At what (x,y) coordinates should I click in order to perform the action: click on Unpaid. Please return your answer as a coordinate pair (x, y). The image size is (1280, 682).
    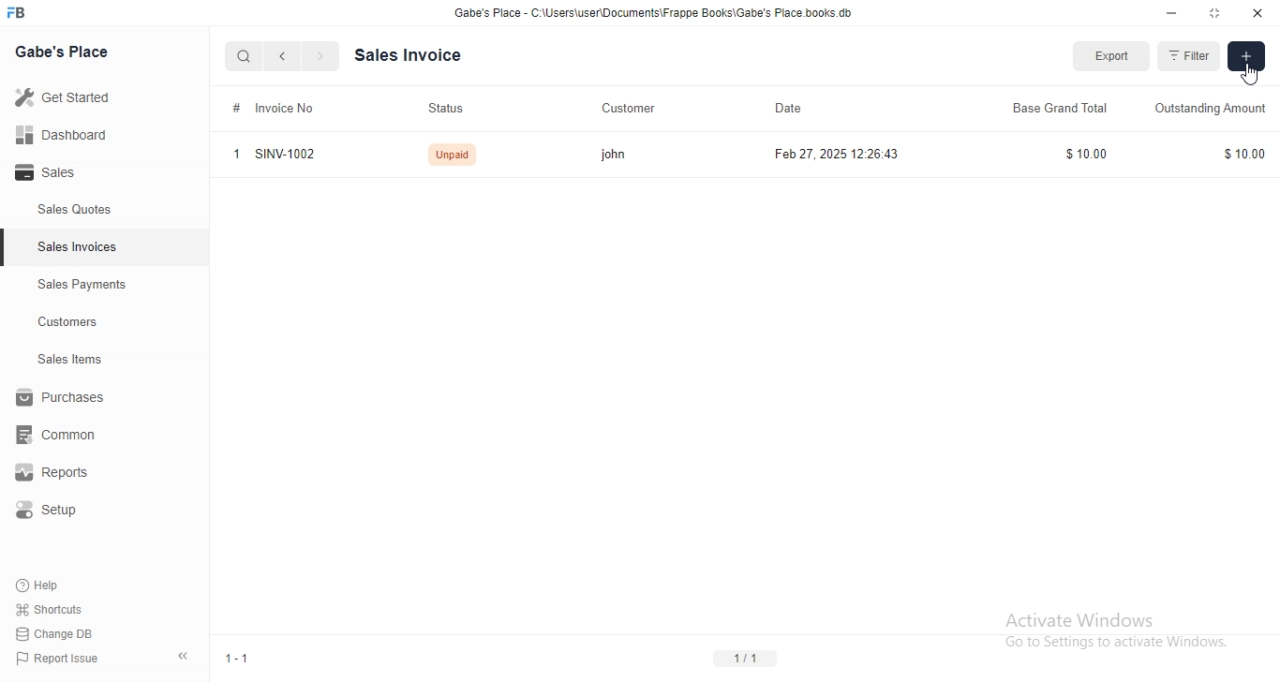
    Looking at the image, I should click on (457, 155).